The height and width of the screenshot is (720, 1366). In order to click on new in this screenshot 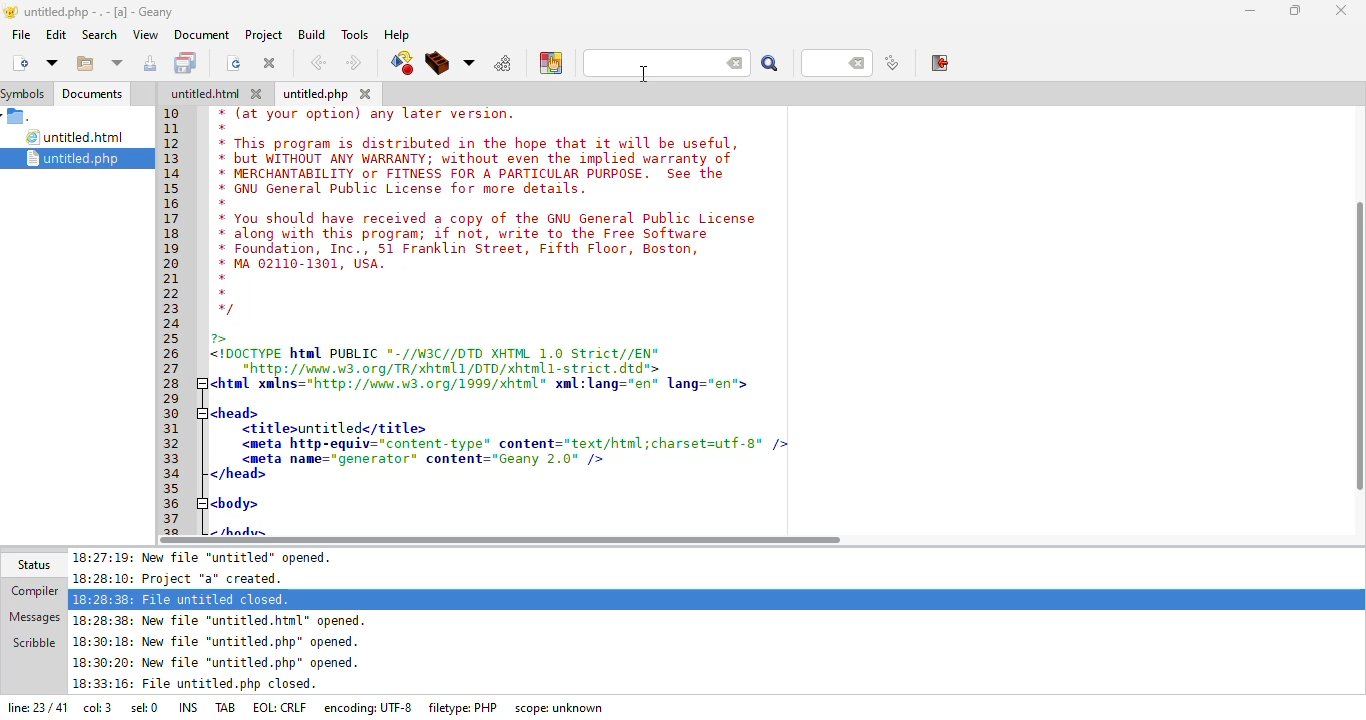, I will do `click(19, 62)`.